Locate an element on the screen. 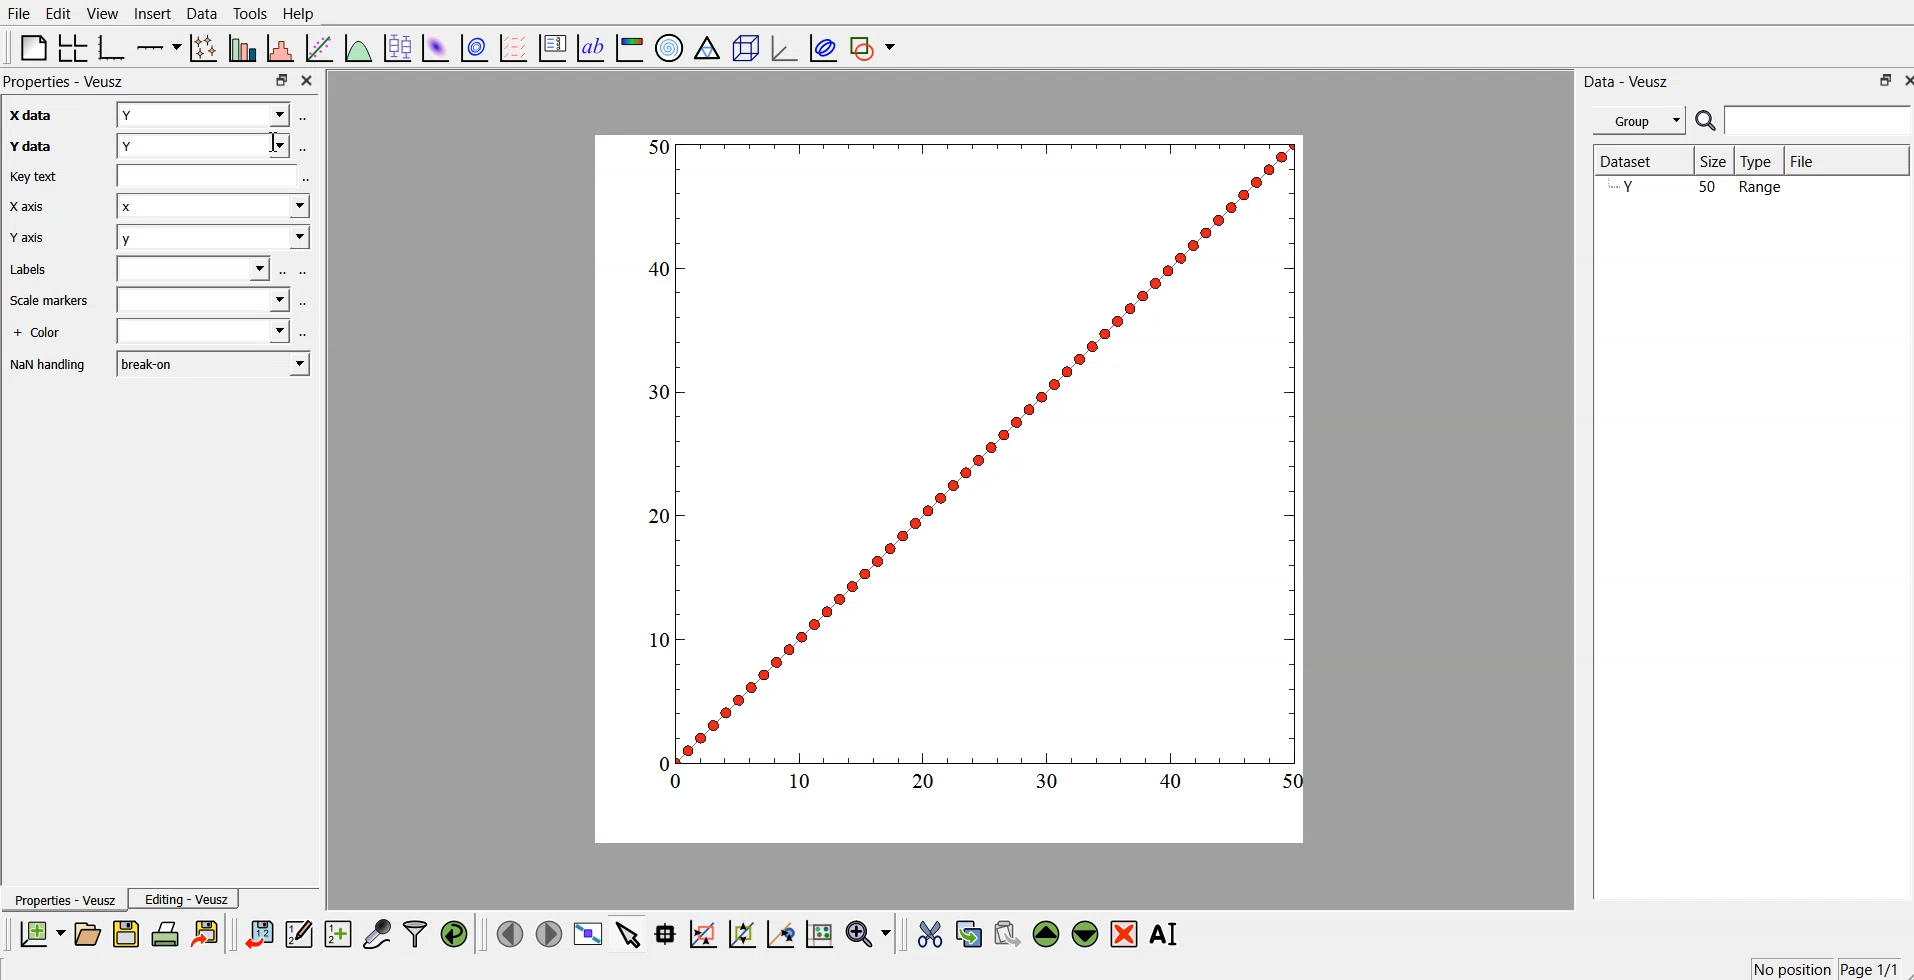 The width and height of the screenshot is (1914, 980). filter data is located at coordinates (415, 934).